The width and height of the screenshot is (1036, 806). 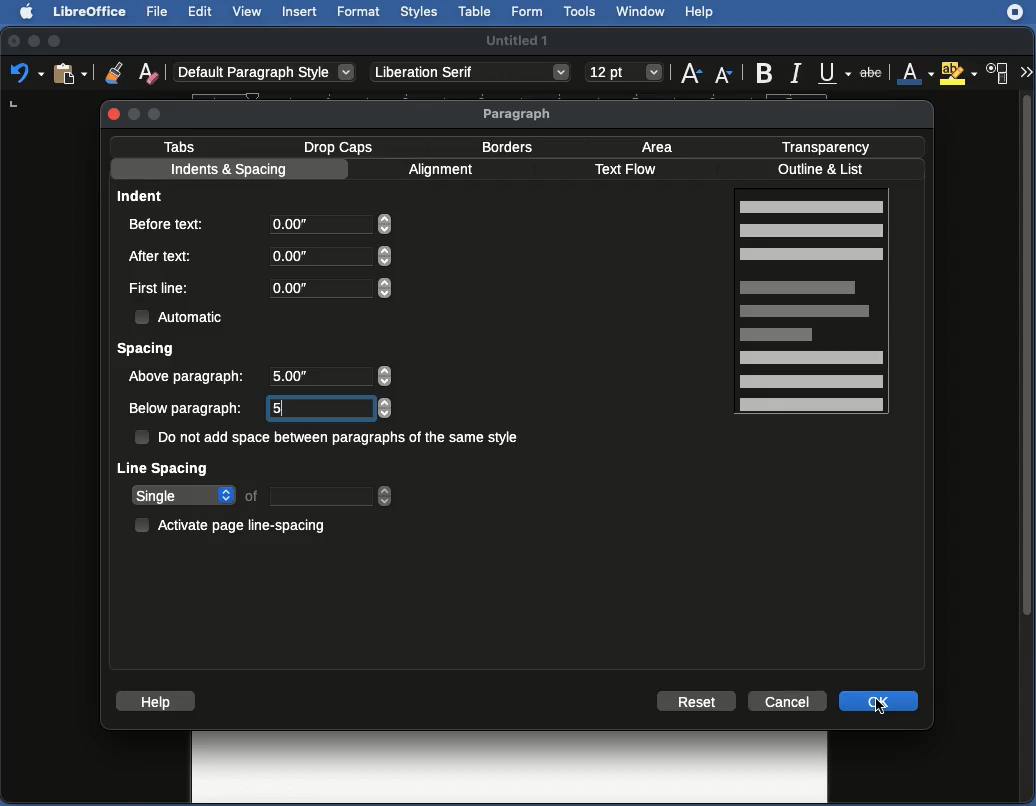 What do you see at coordinates (697, 701) in the screenshot?
I see `Reset` at bounding box center [697, 701].